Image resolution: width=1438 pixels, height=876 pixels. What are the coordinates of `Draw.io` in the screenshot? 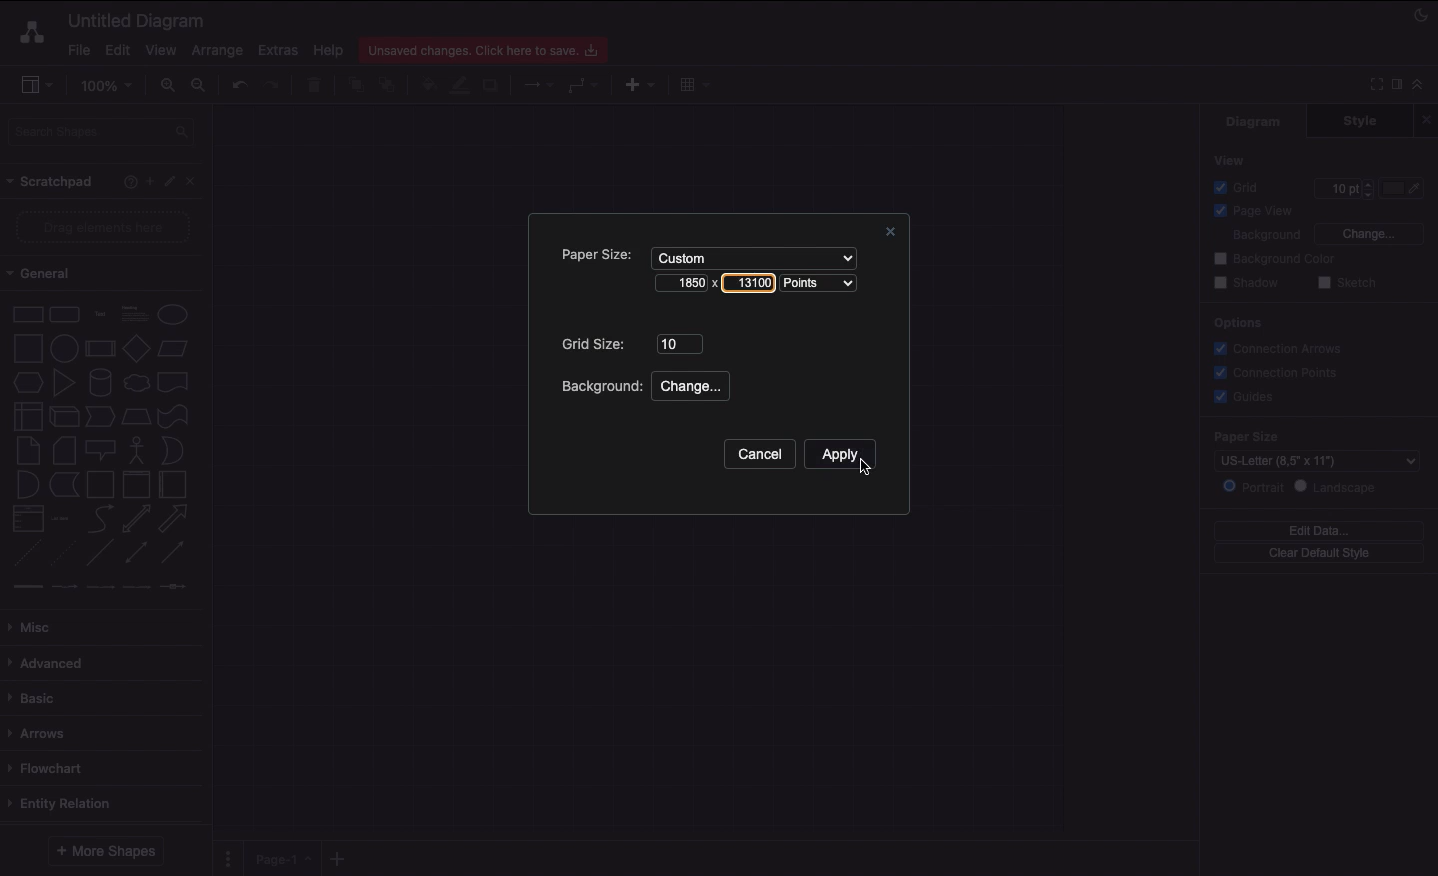 It's located at (28, 32).